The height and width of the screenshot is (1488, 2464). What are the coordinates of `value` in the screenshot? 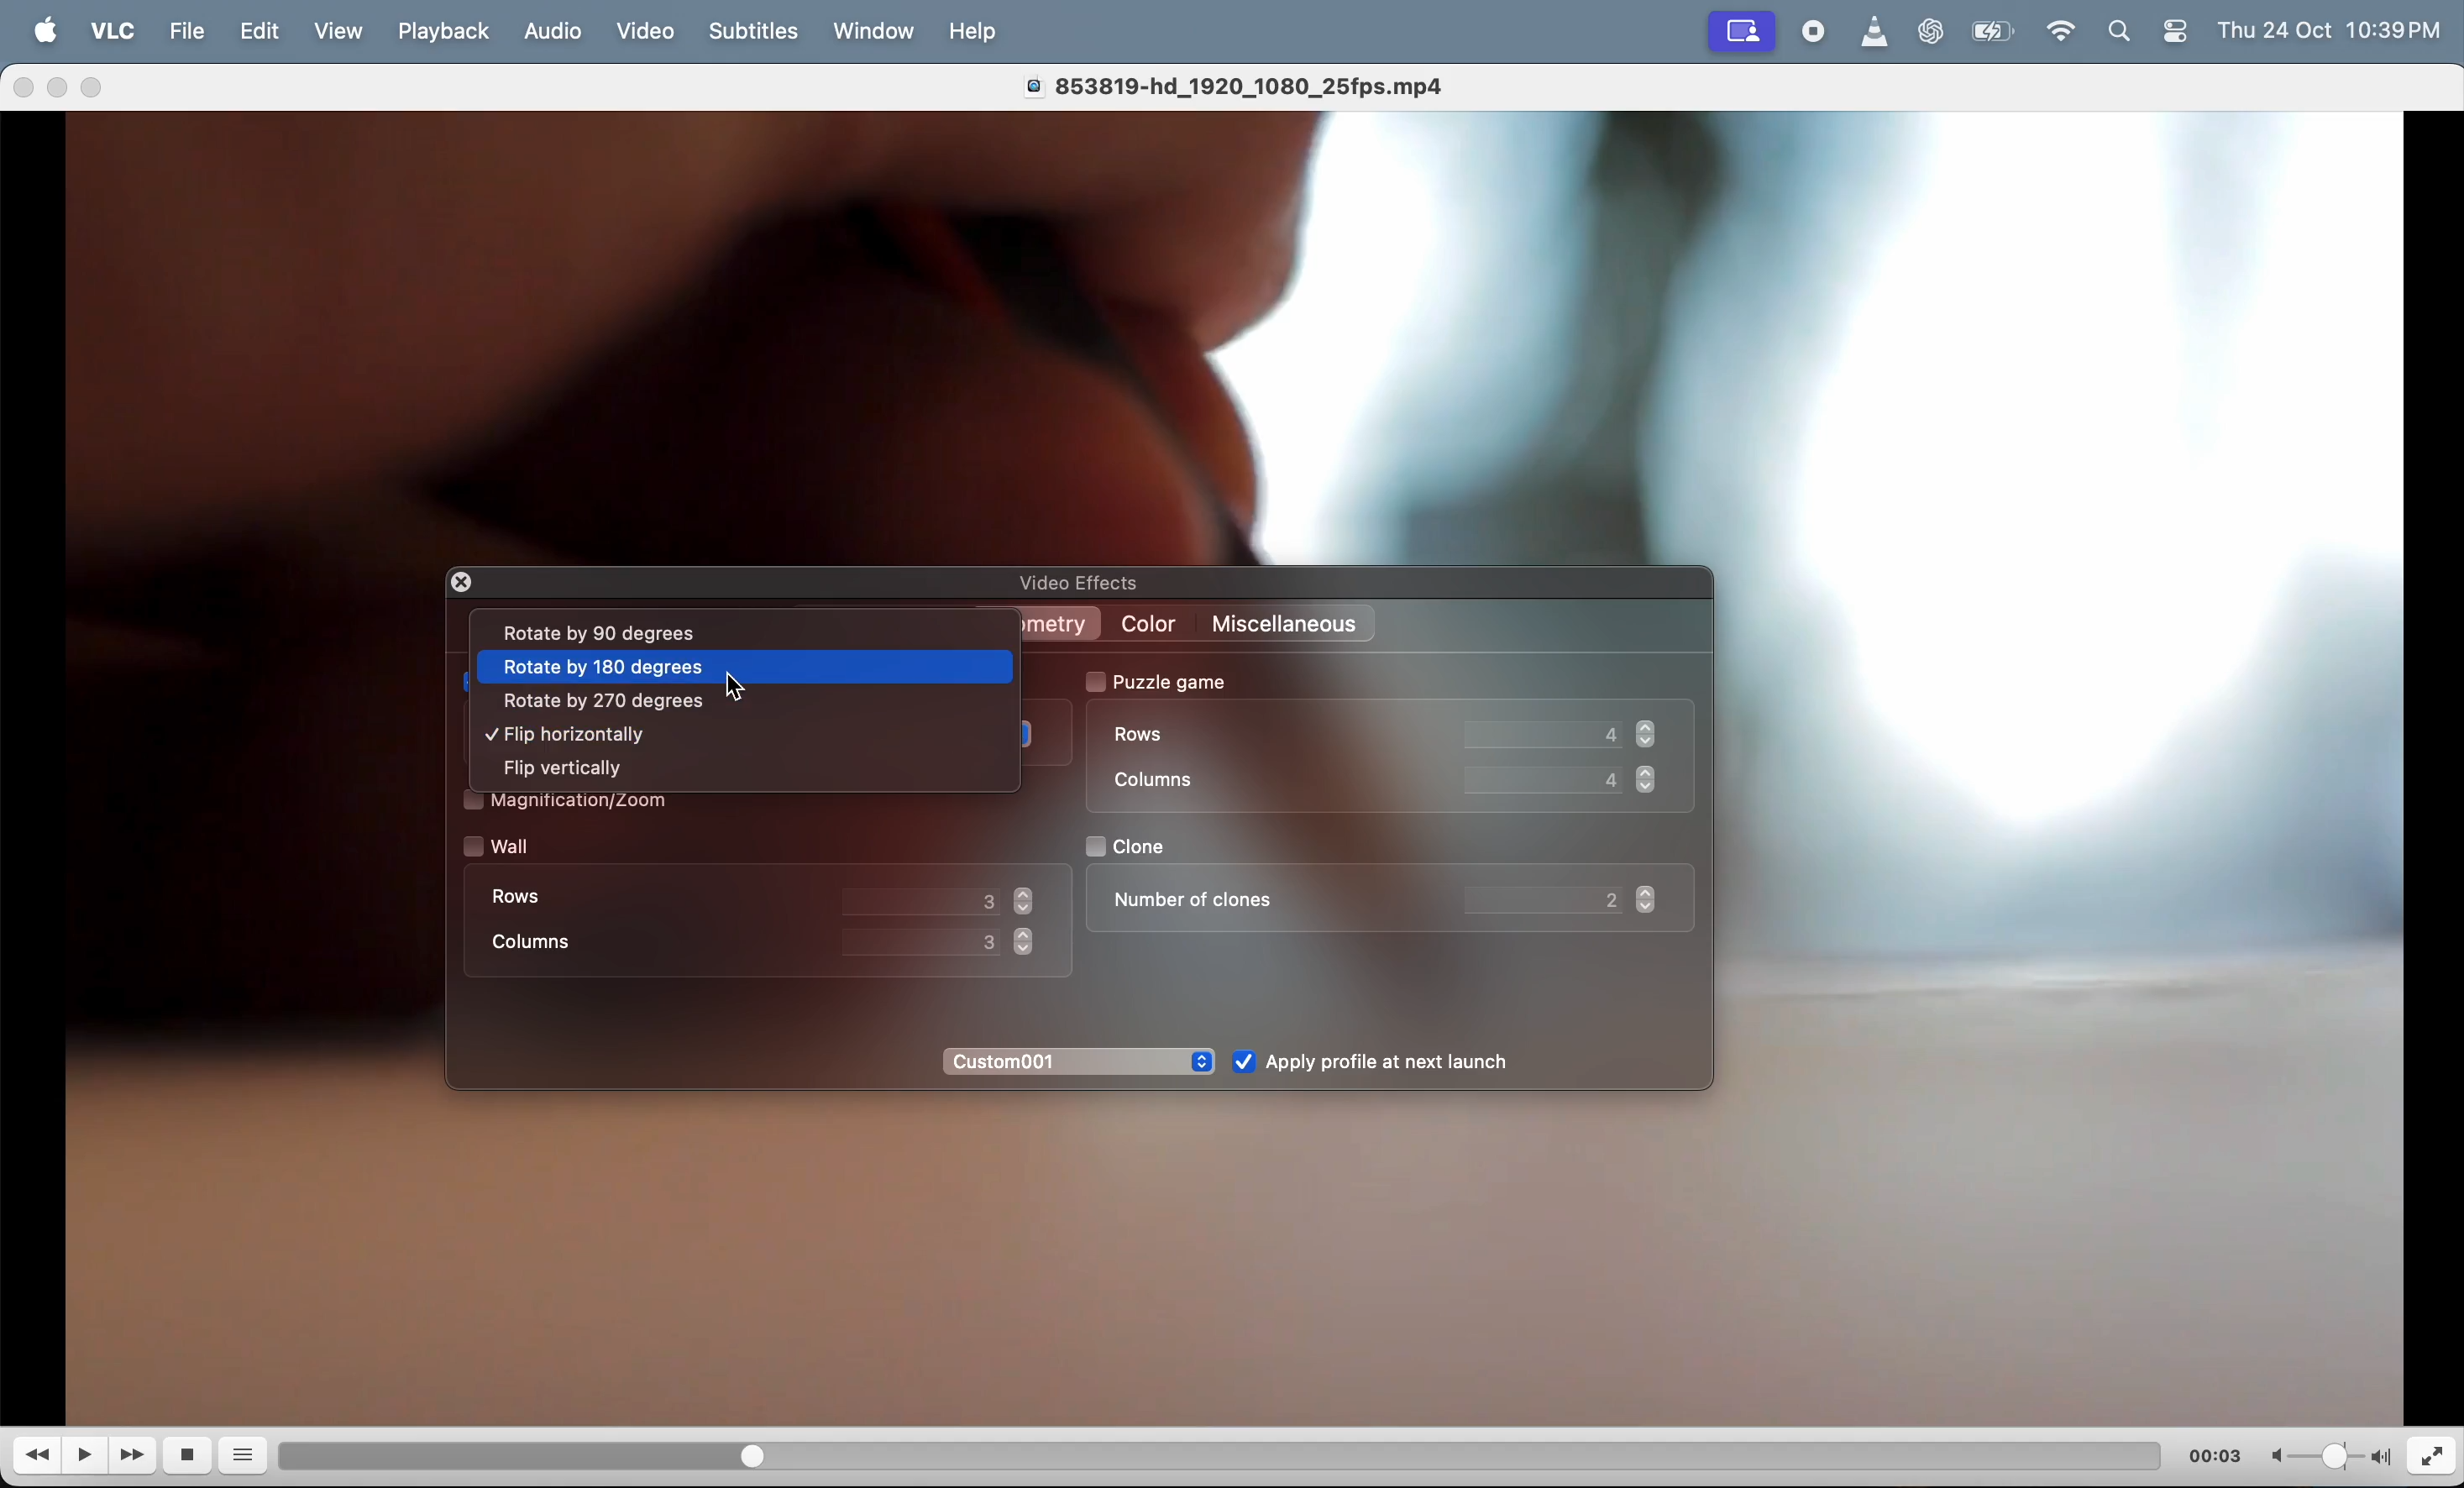 It's located at (939, 940).